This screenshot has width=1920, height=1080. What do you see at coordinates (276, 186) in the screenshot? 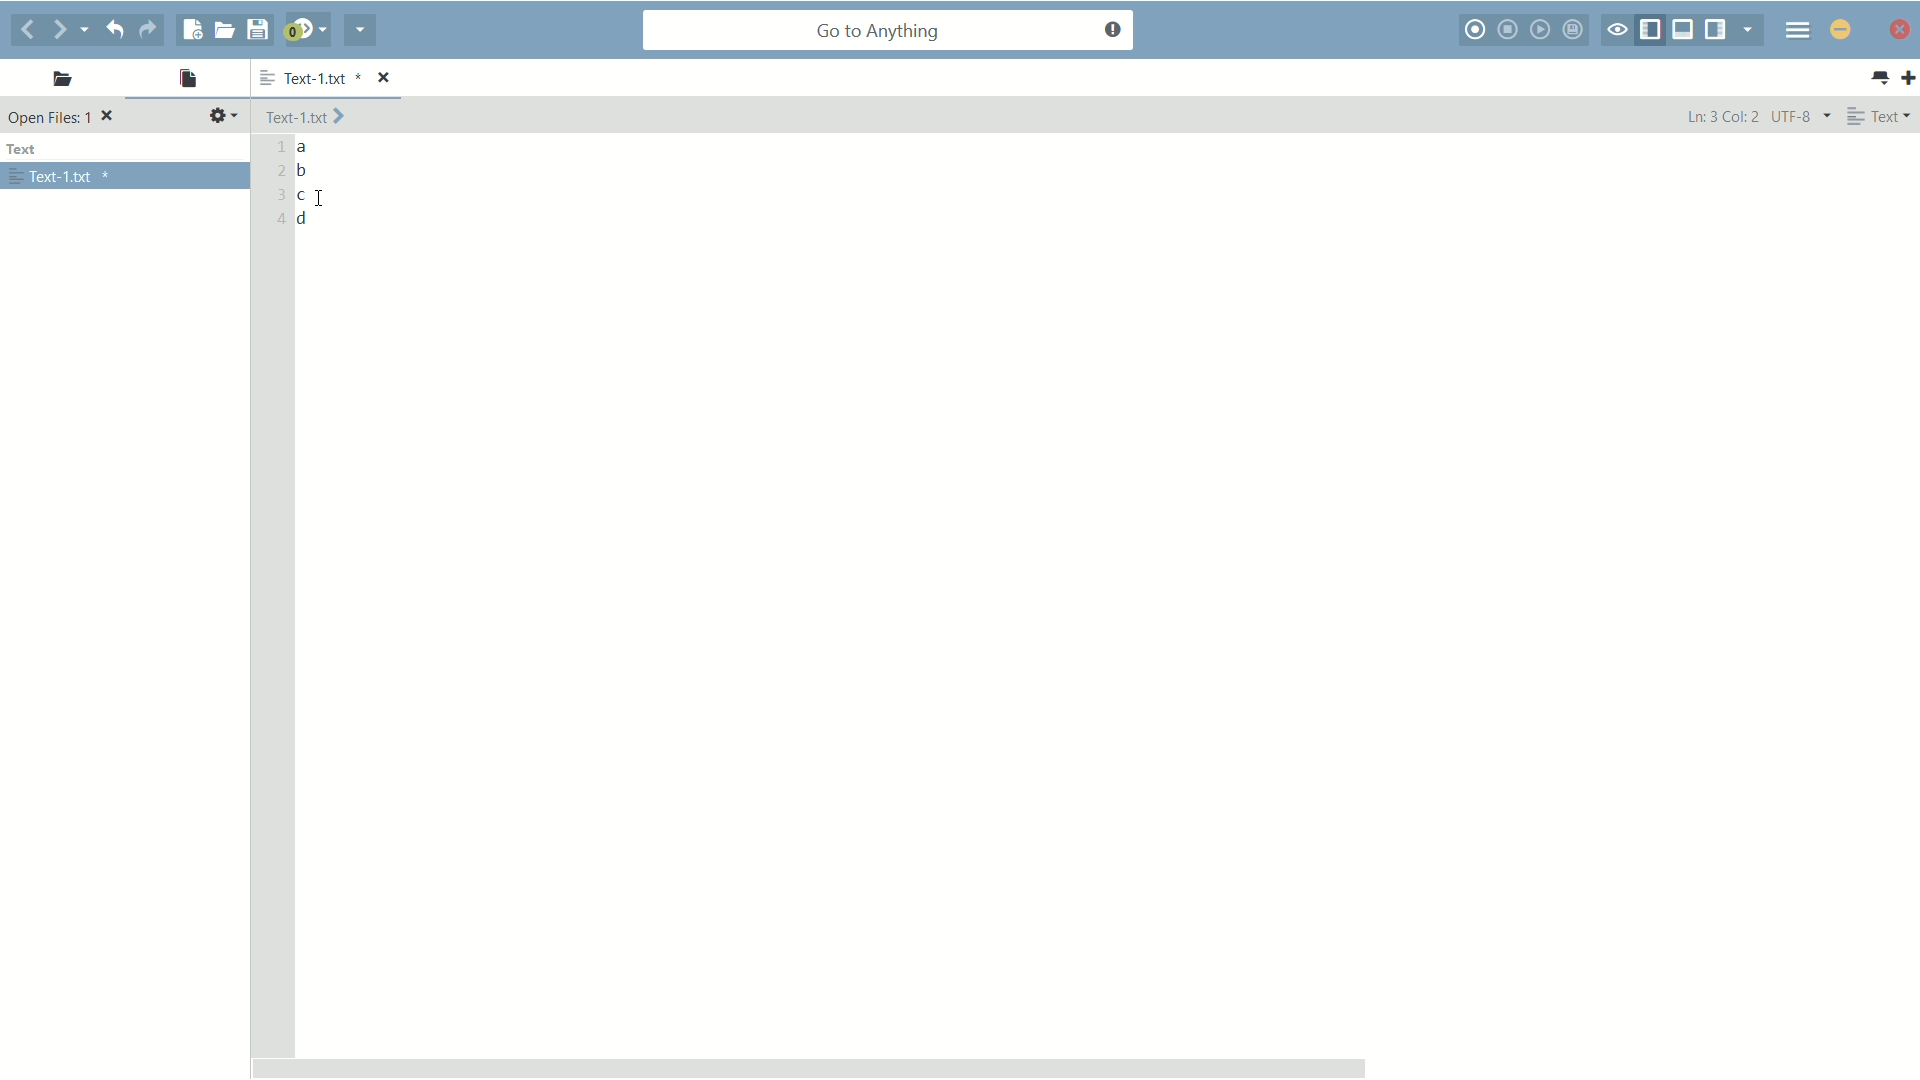
I see `1 2 3 4` at bounding box center [276, 186].